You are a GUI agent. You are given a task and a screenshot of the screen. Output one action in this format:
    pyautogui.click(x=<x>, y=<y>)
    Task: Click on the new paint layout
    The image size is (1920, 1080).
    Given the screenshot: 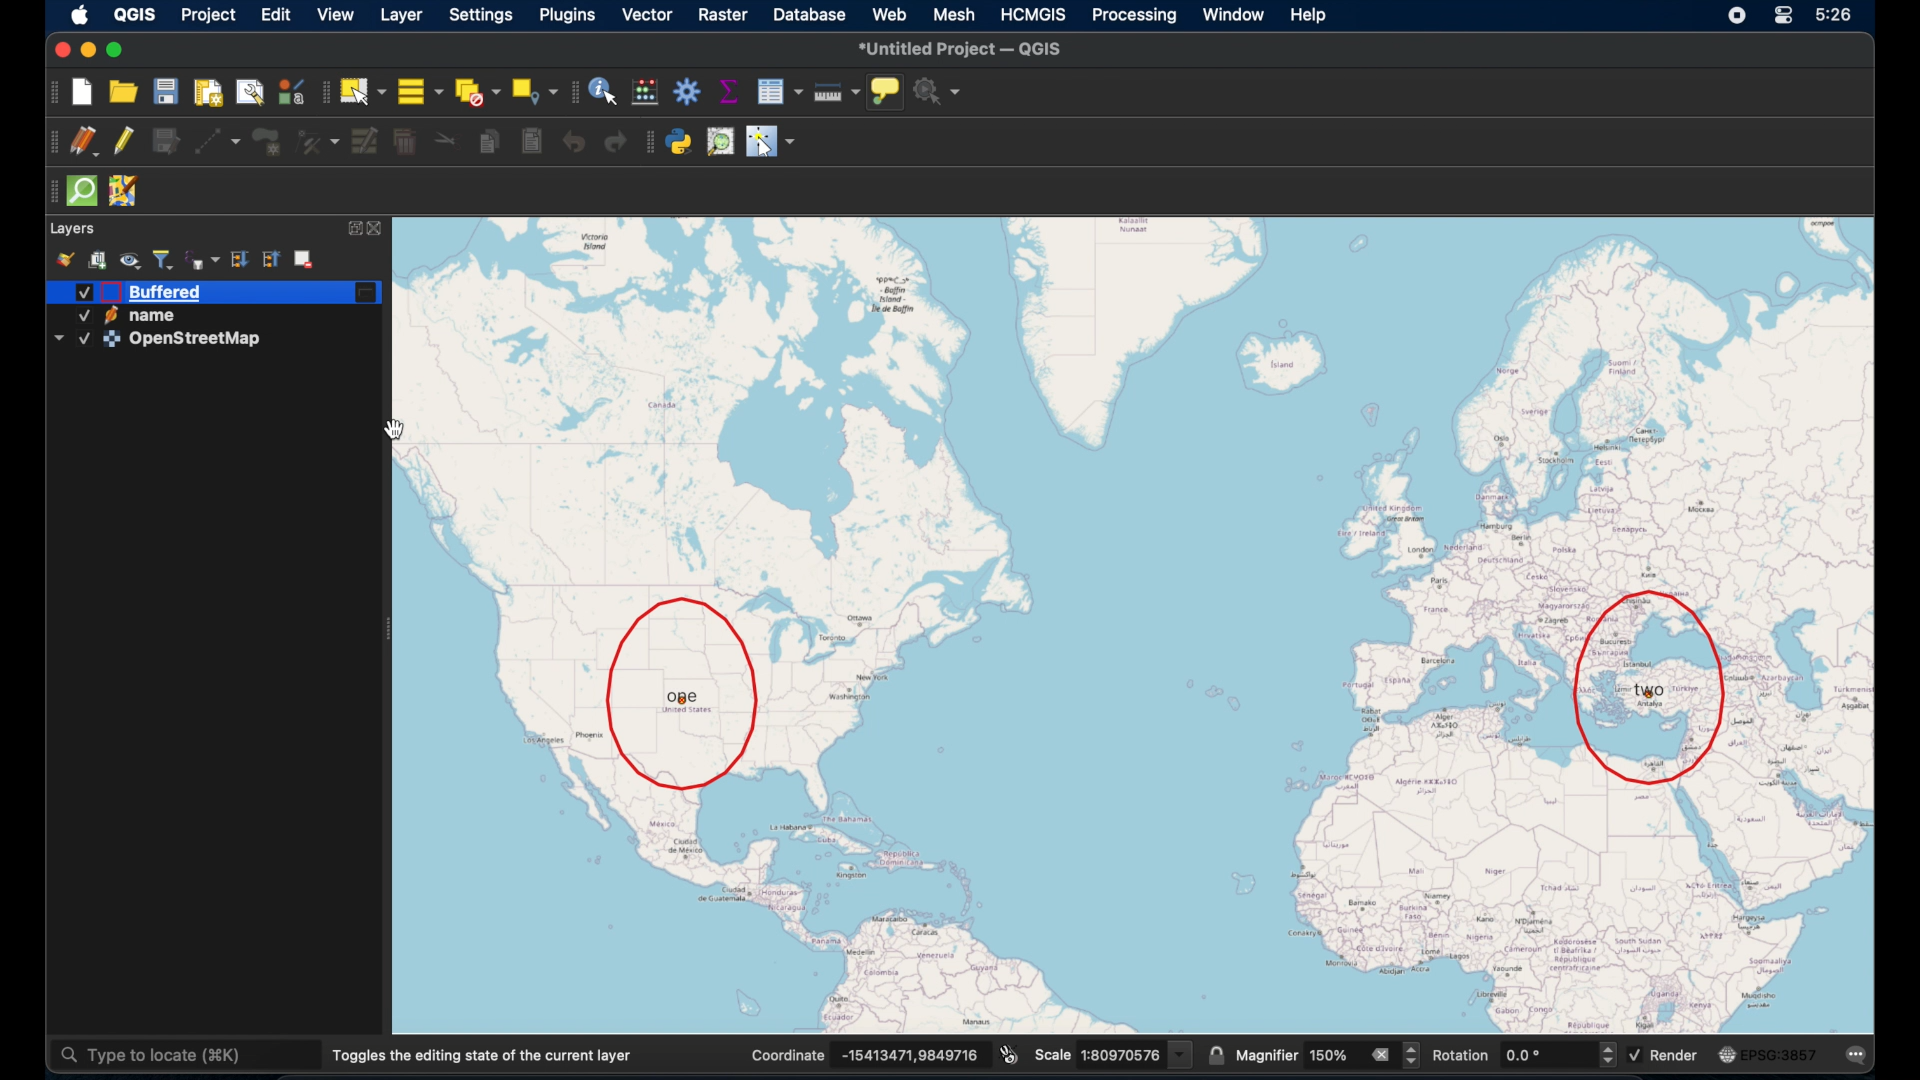 What is the action you would take?
    pyautogui.click(x=208, y=93)
    